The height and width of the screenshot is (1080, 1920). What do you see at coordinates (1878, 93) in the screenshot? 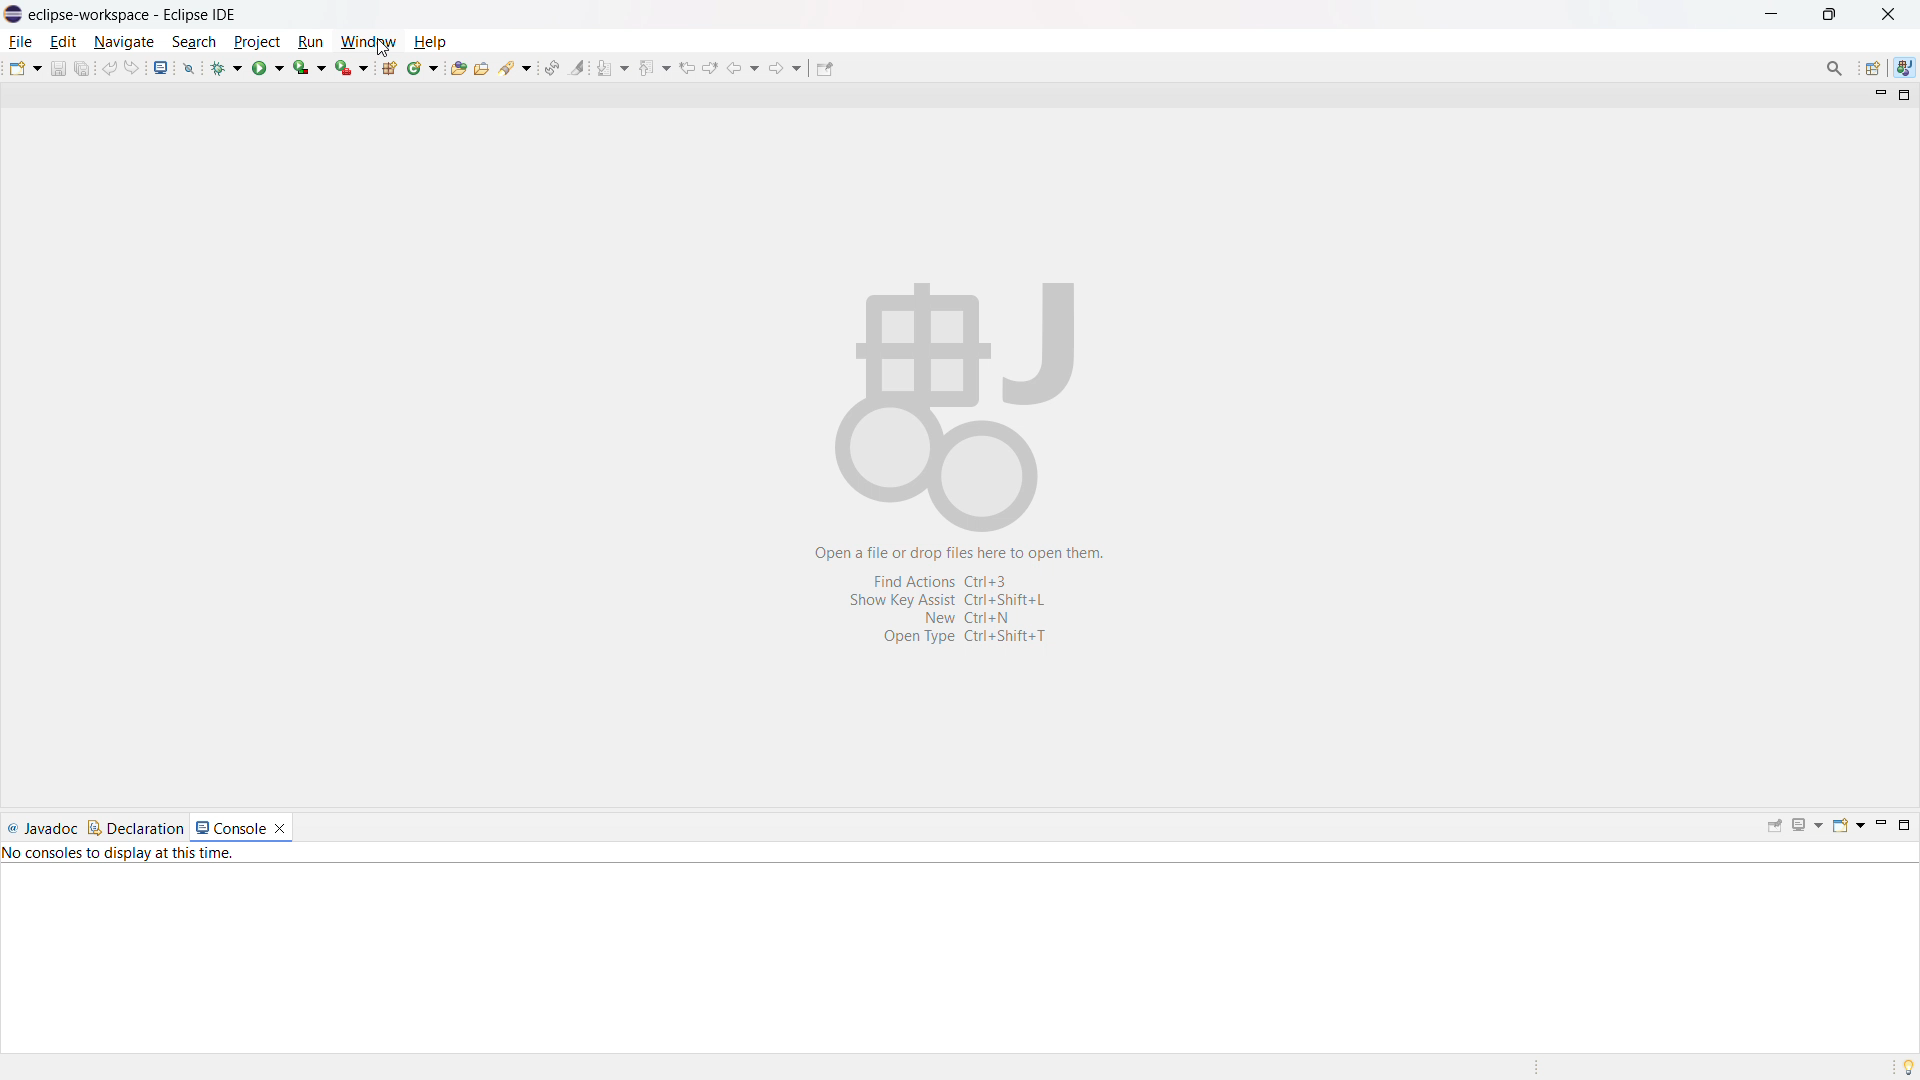
I see `minimize` at bounding box center [1878, 93].